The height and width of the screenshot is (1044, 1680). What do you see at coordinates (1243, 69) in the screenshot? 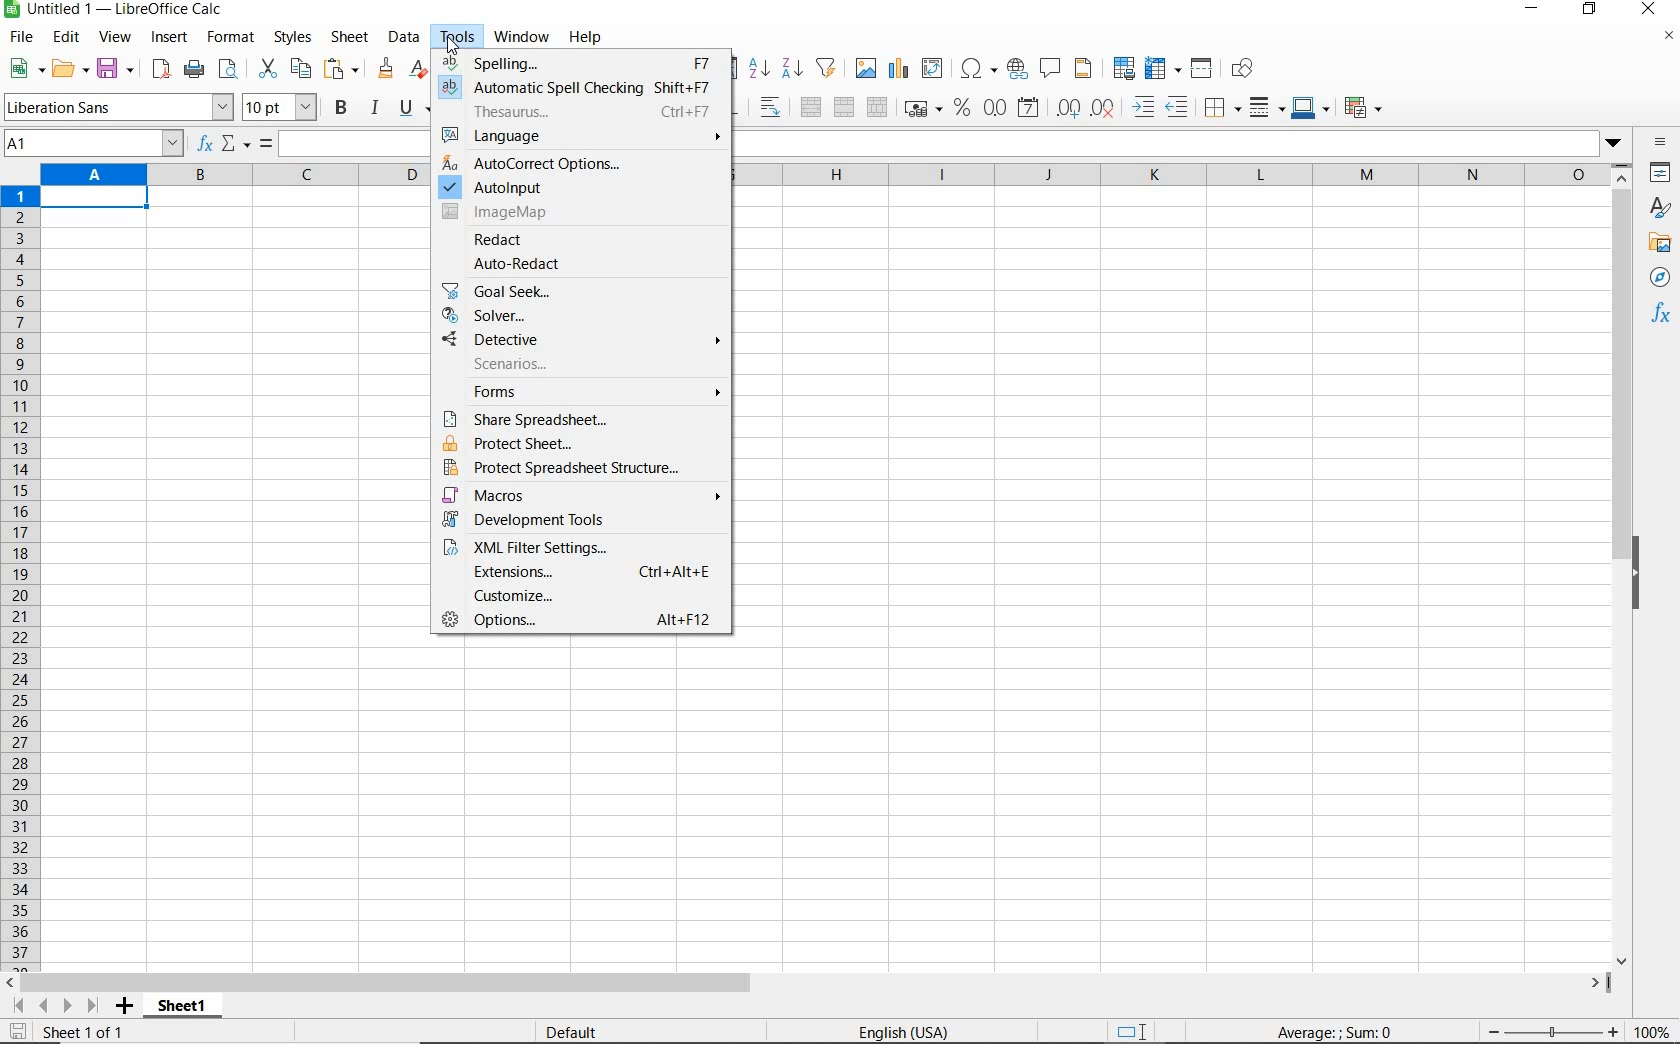
I see `show draw functions` at bounding box center [1243, 69].